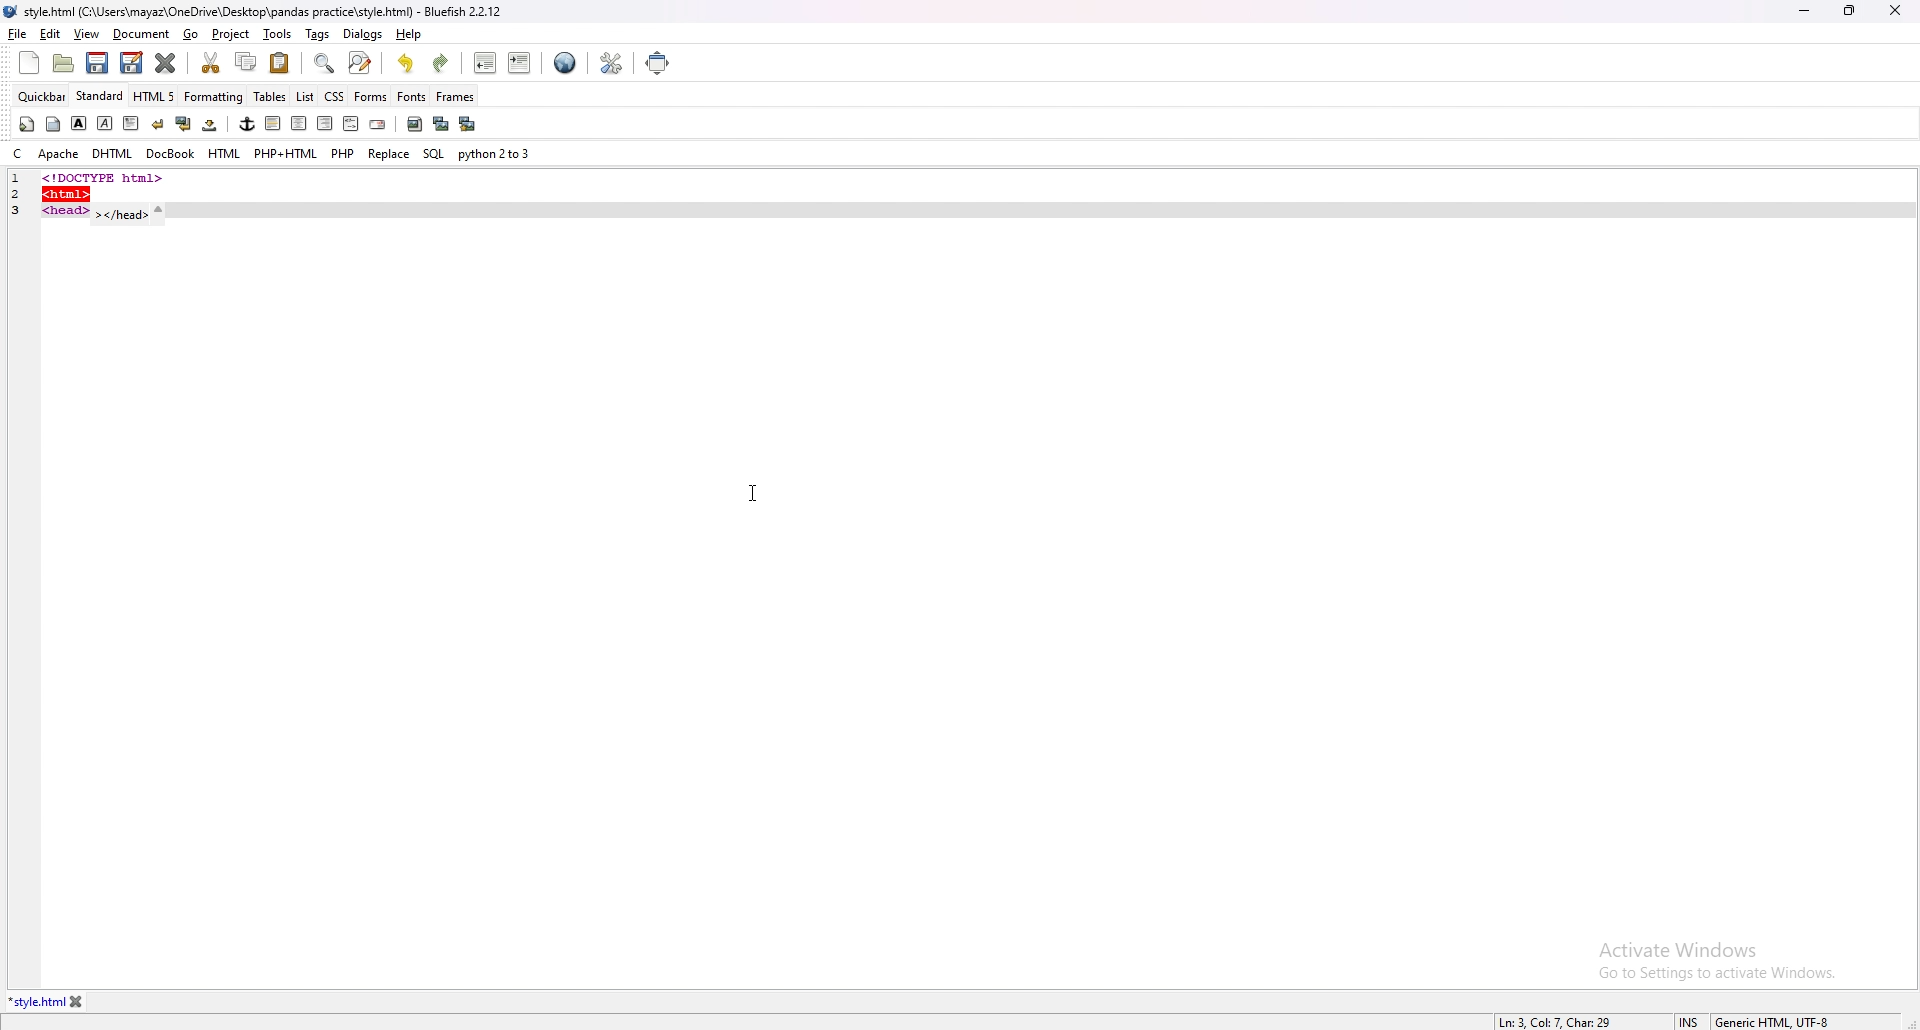  Describe the element at coordinates (193, 35) in the screenshot. I see `go` at that location.